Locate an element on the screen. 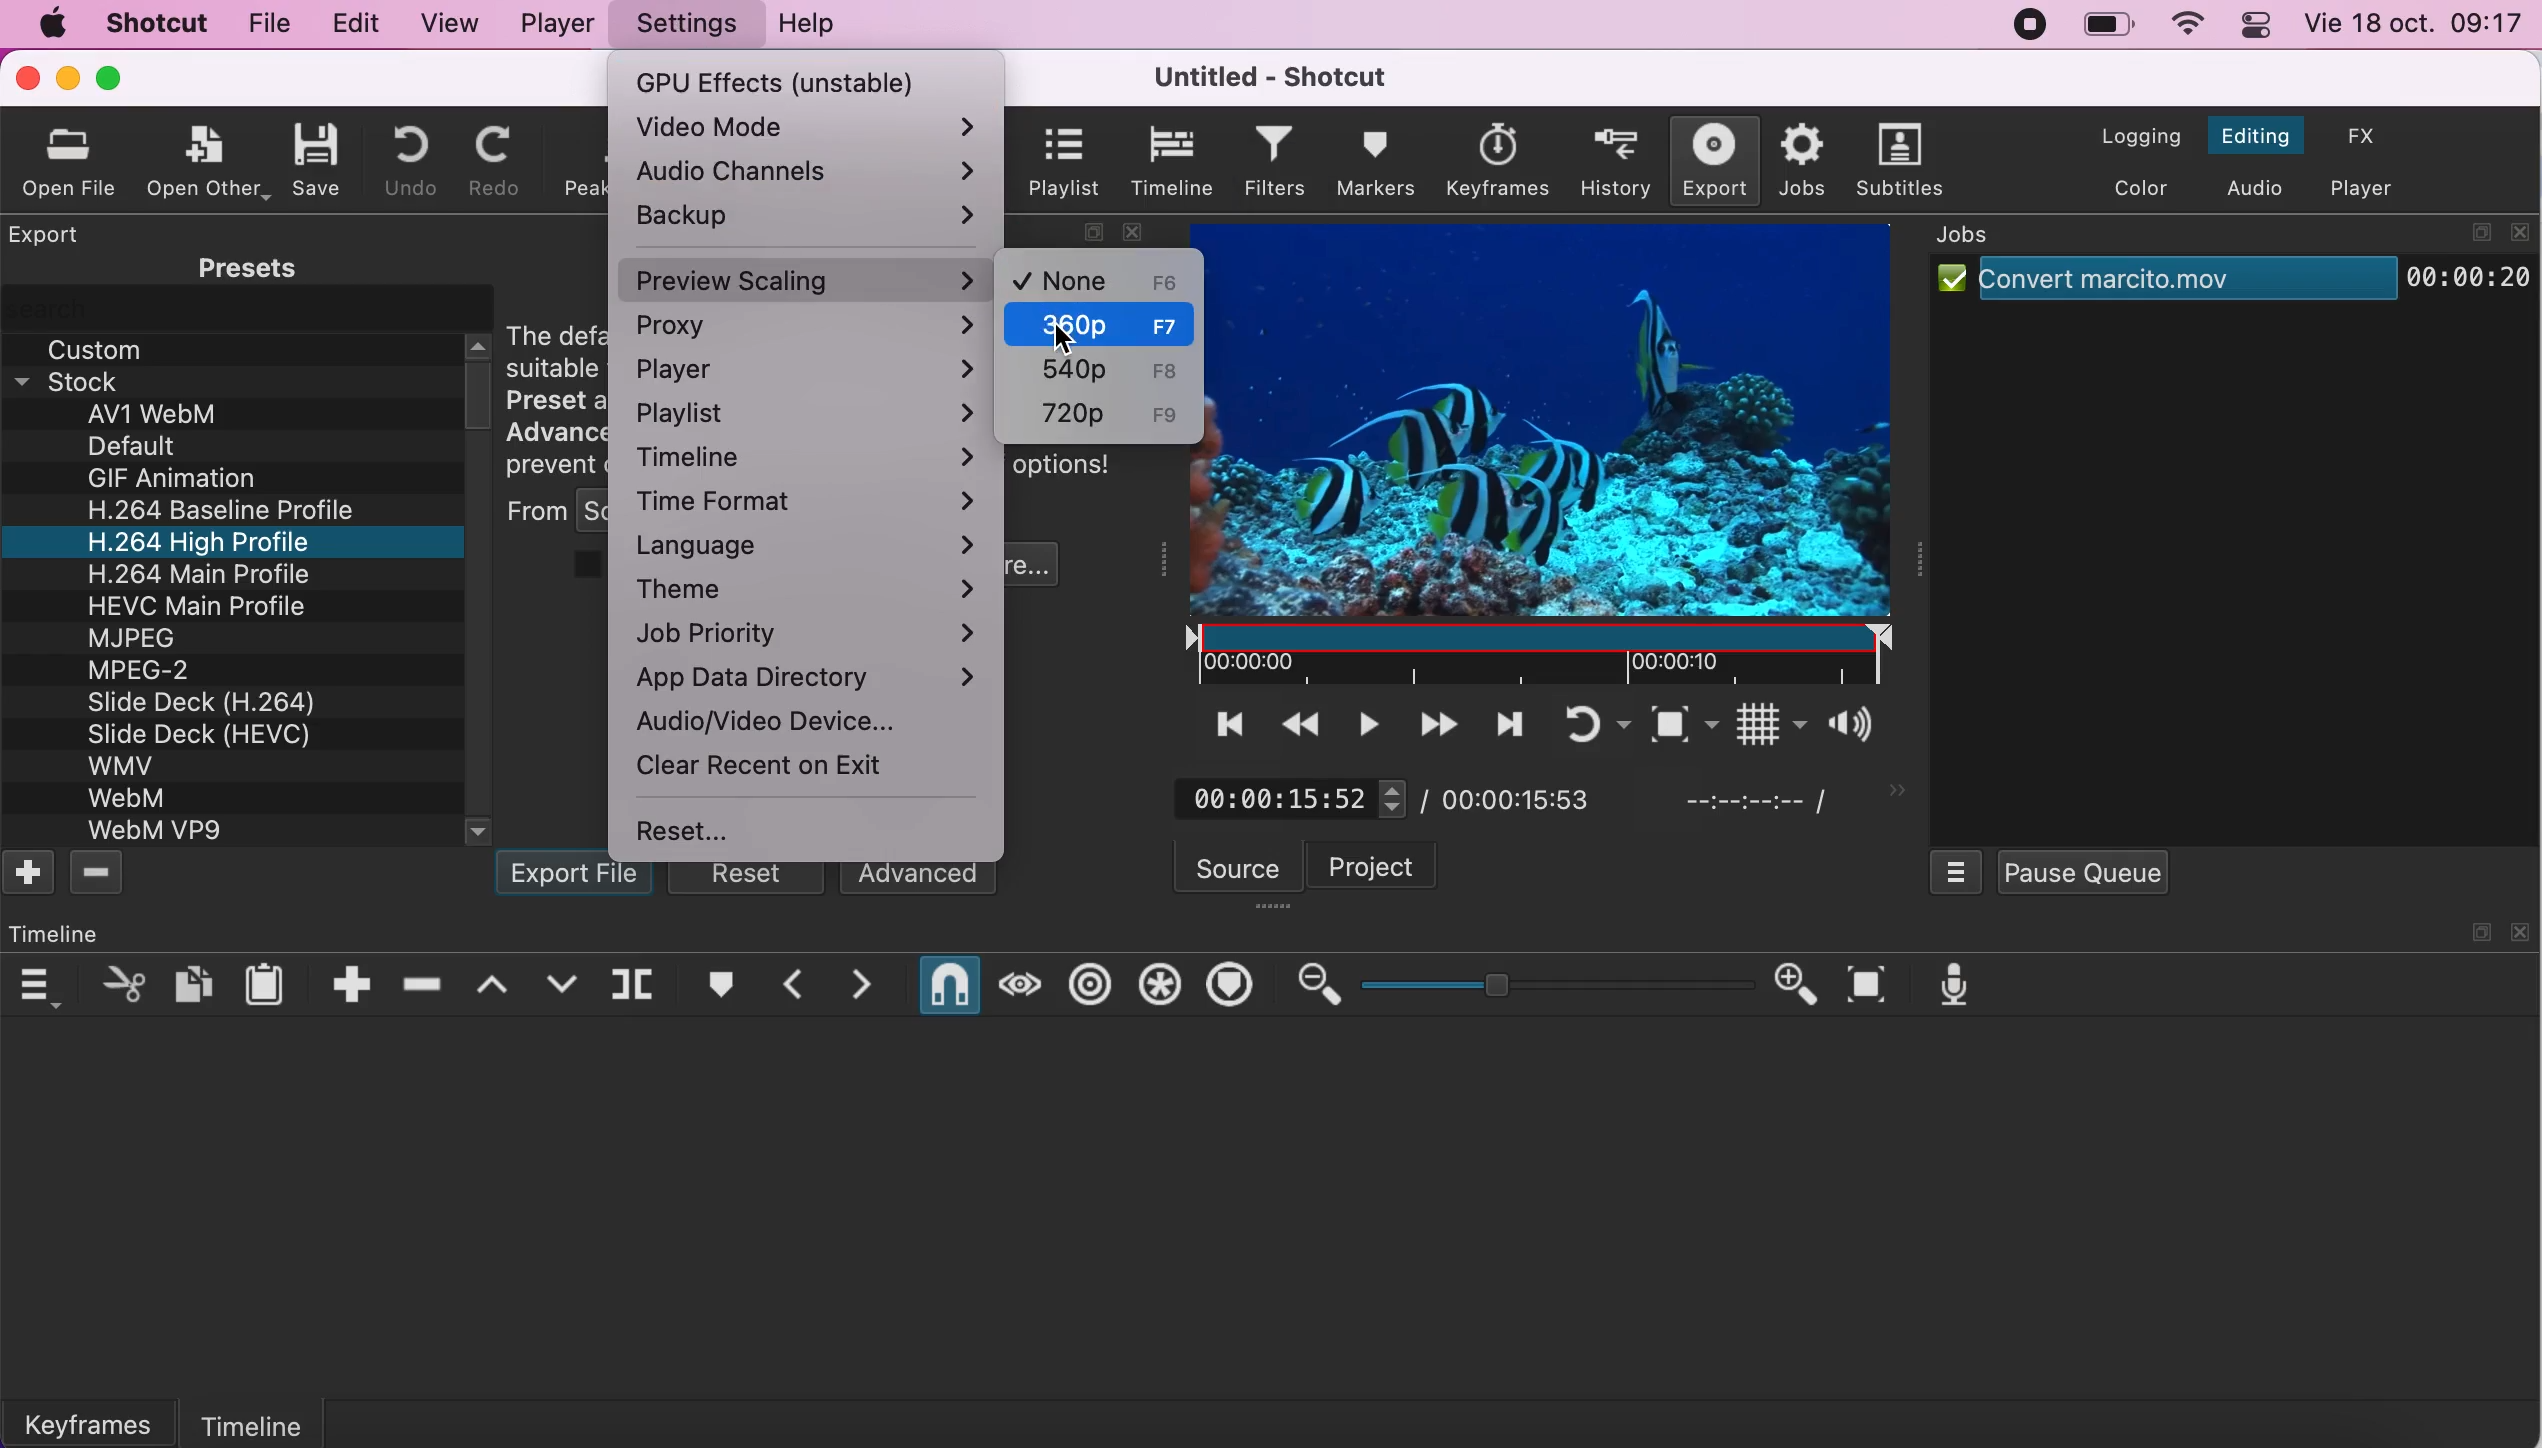 Image resolution: width=2542 pixels, height=1448 pixels. backup is located at coordinates (809, 218).